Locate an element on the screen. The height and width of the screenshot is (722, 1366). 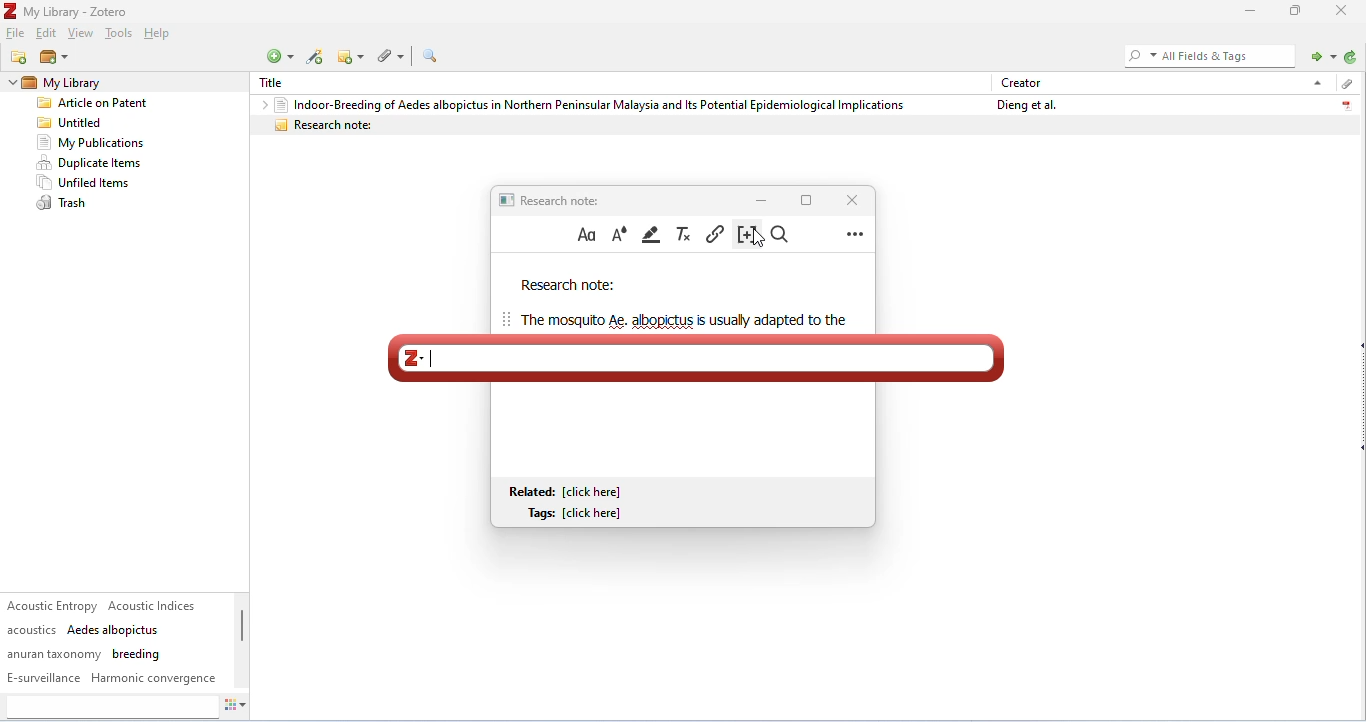
tags is located at coordinates (579, 514).